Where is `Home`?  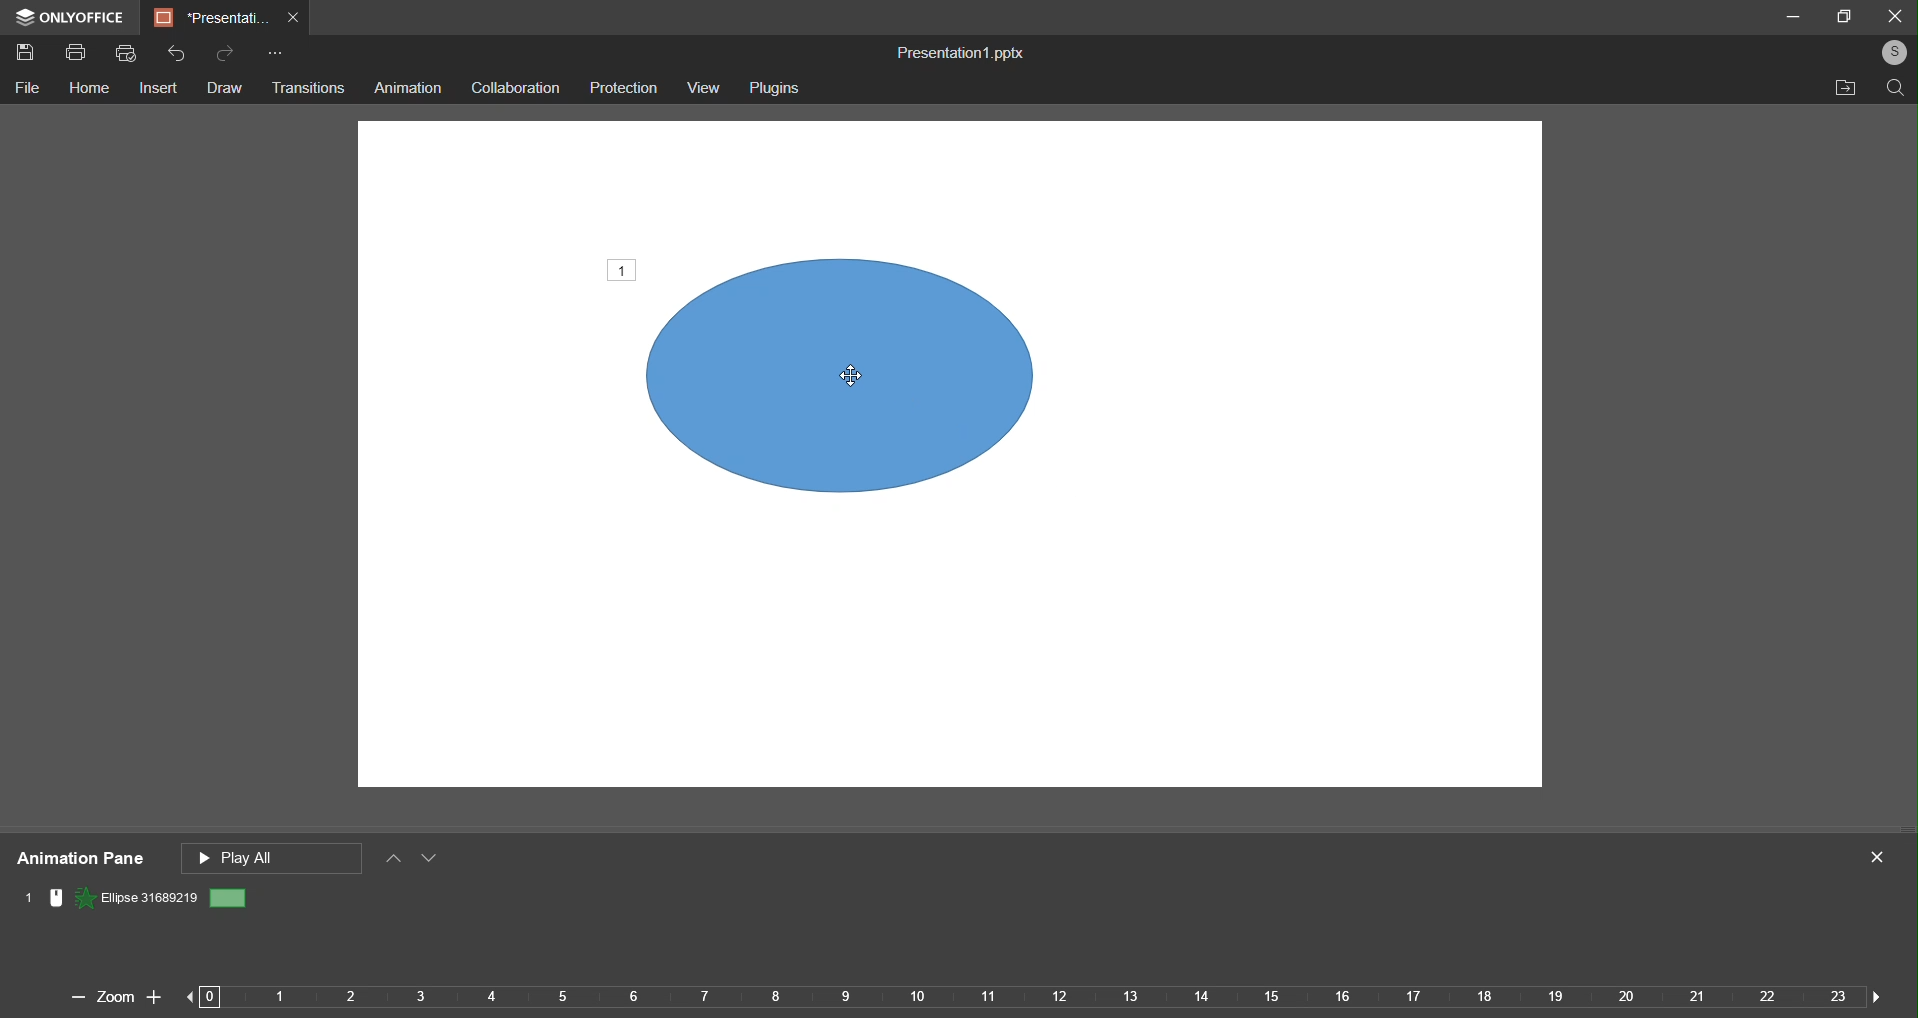
Home is located at coordinates (88, 90).